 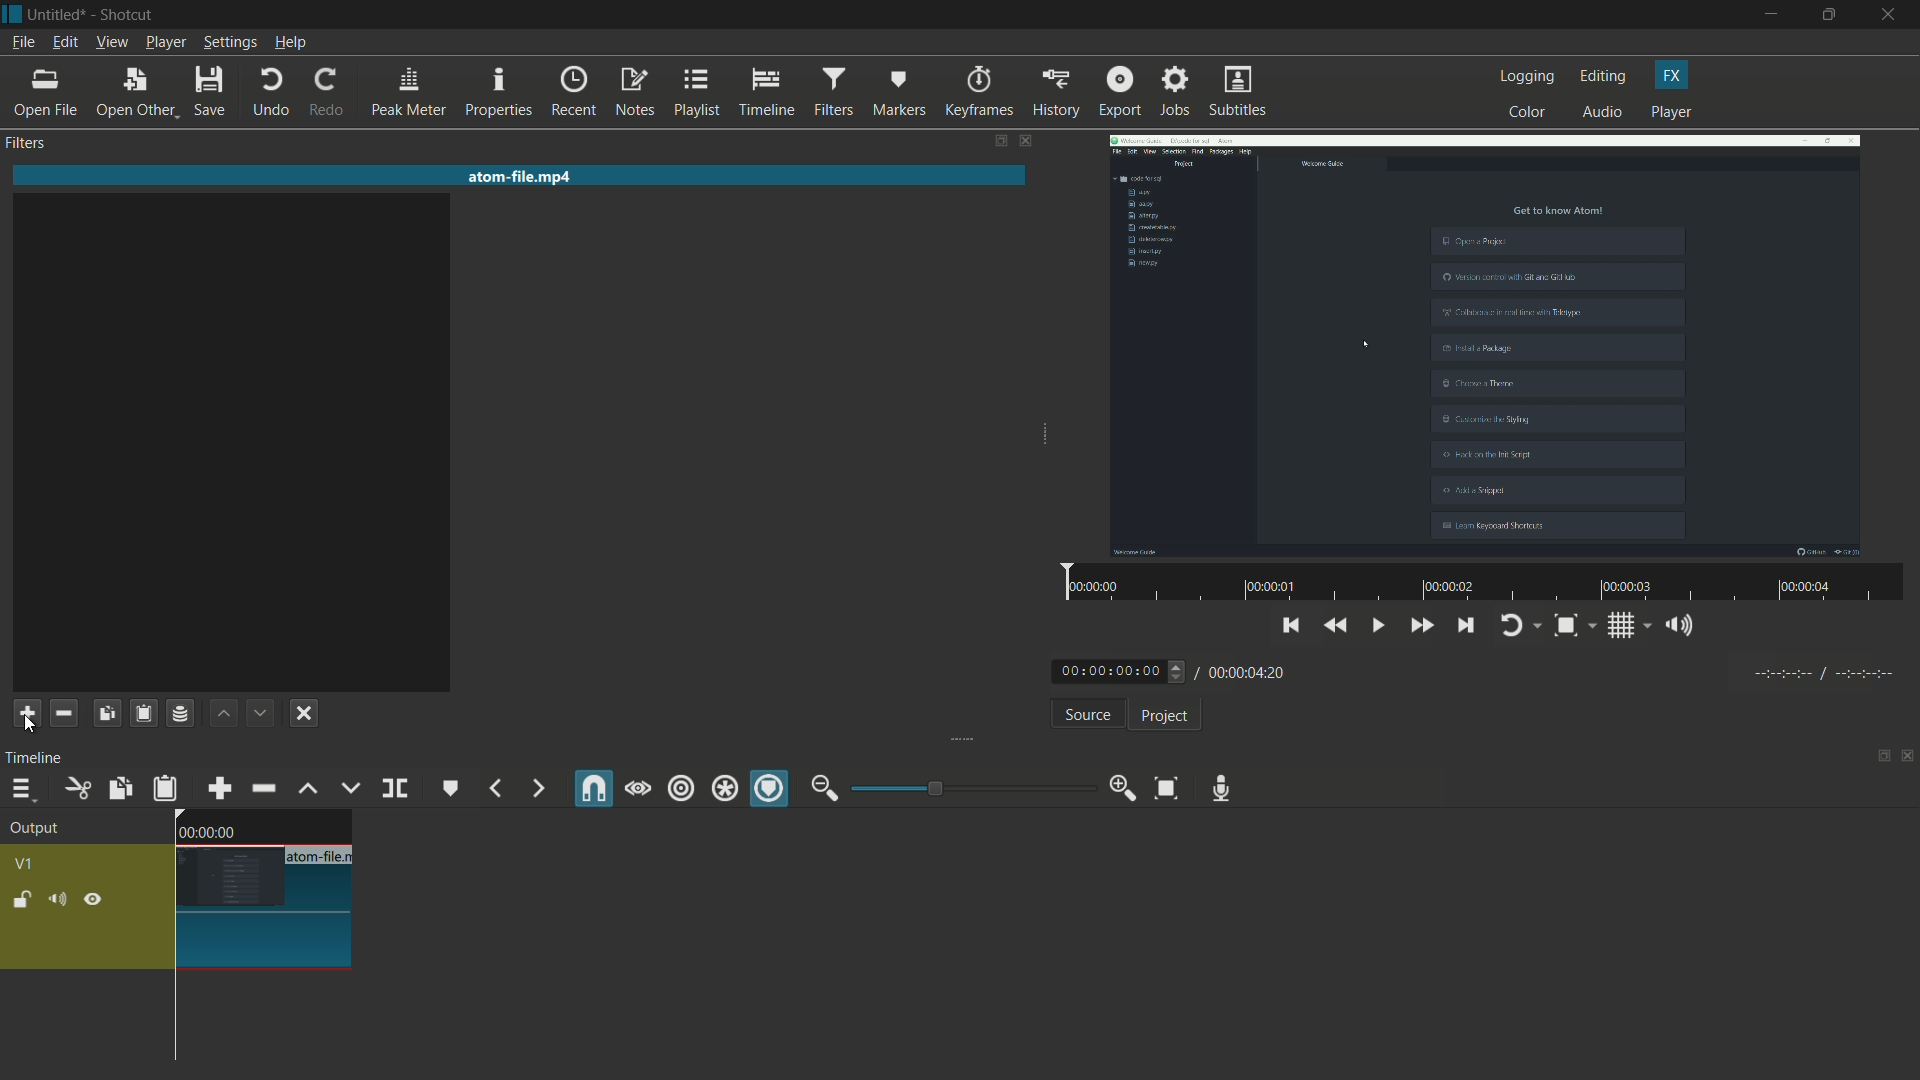 What do you see at coordinates (1240, 93) in the screenshot?
I see `subtitles` at bounding box center [1240, 93].